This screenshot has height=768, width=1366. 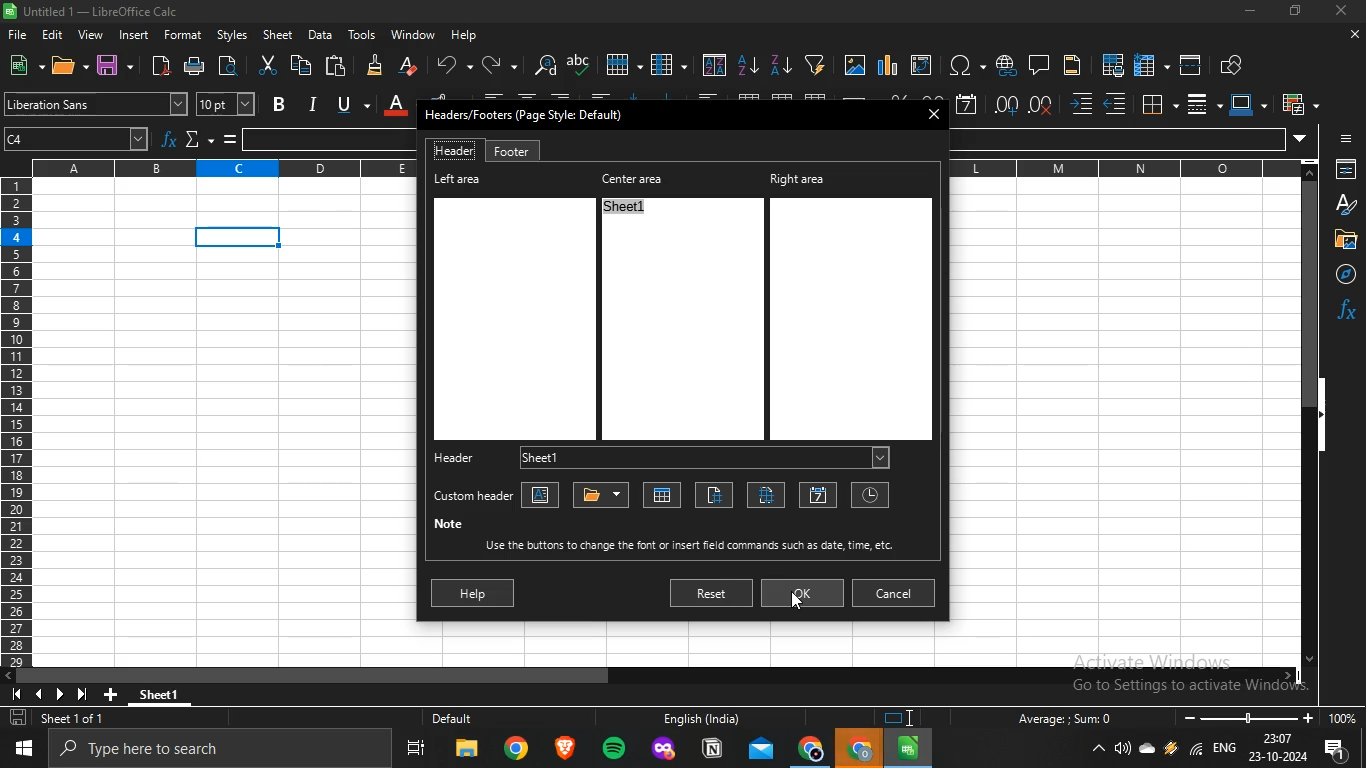 I want to click on function , so click(x=170, y=141).